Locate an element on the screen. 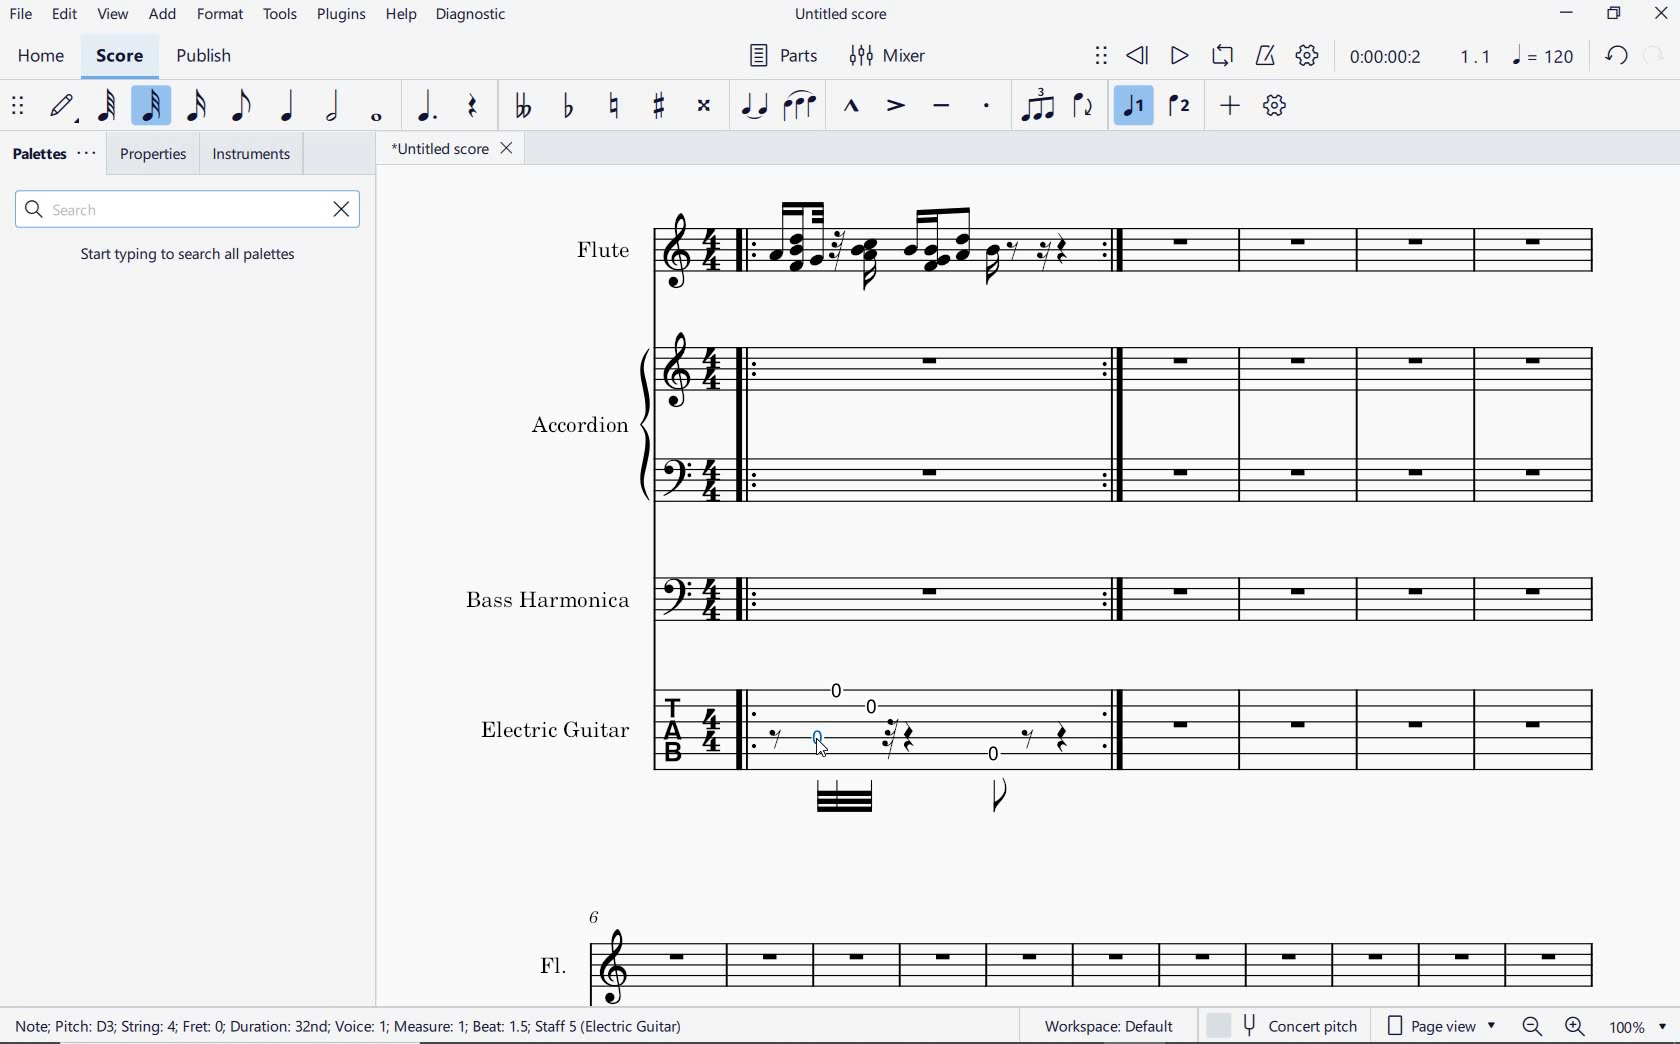 The width and height of the screenshot is (1680, 1044). playback settings is located at coordinates (1306, 57).